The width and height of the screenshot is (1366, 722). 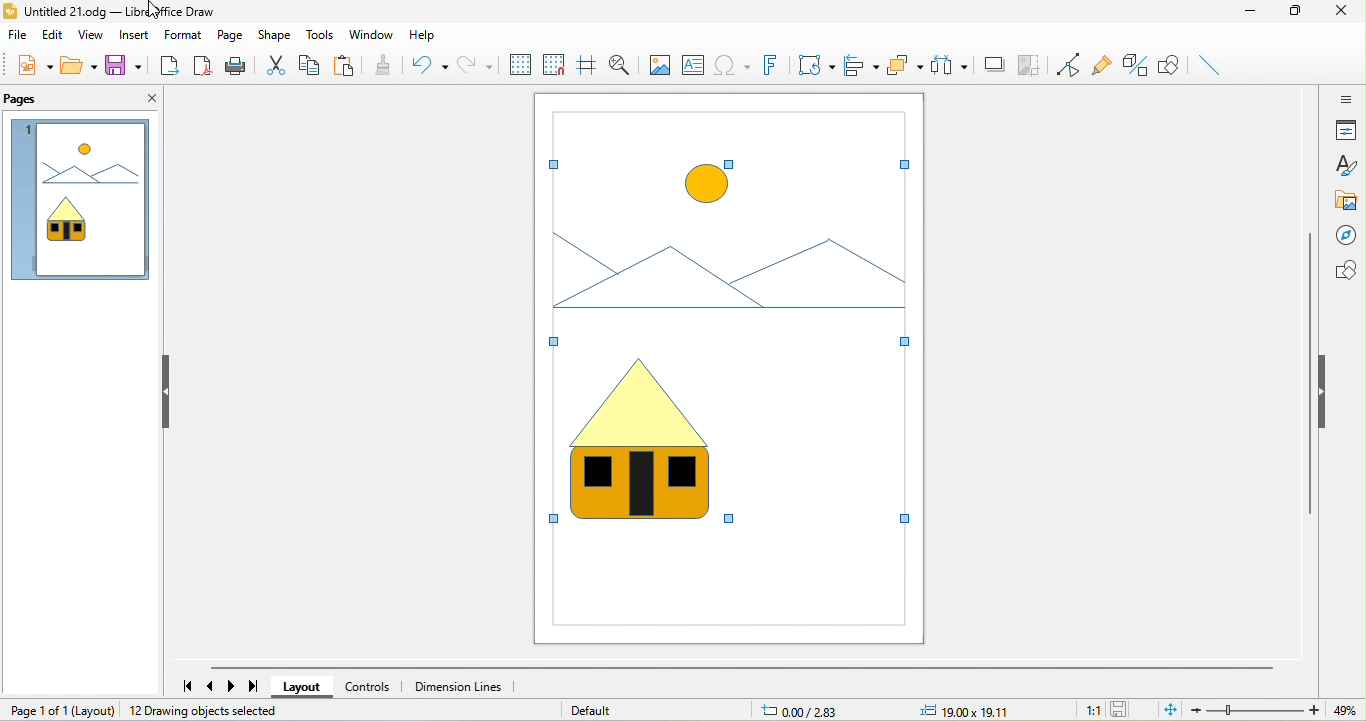 I want to click on cut, so click(x=275, y=63).